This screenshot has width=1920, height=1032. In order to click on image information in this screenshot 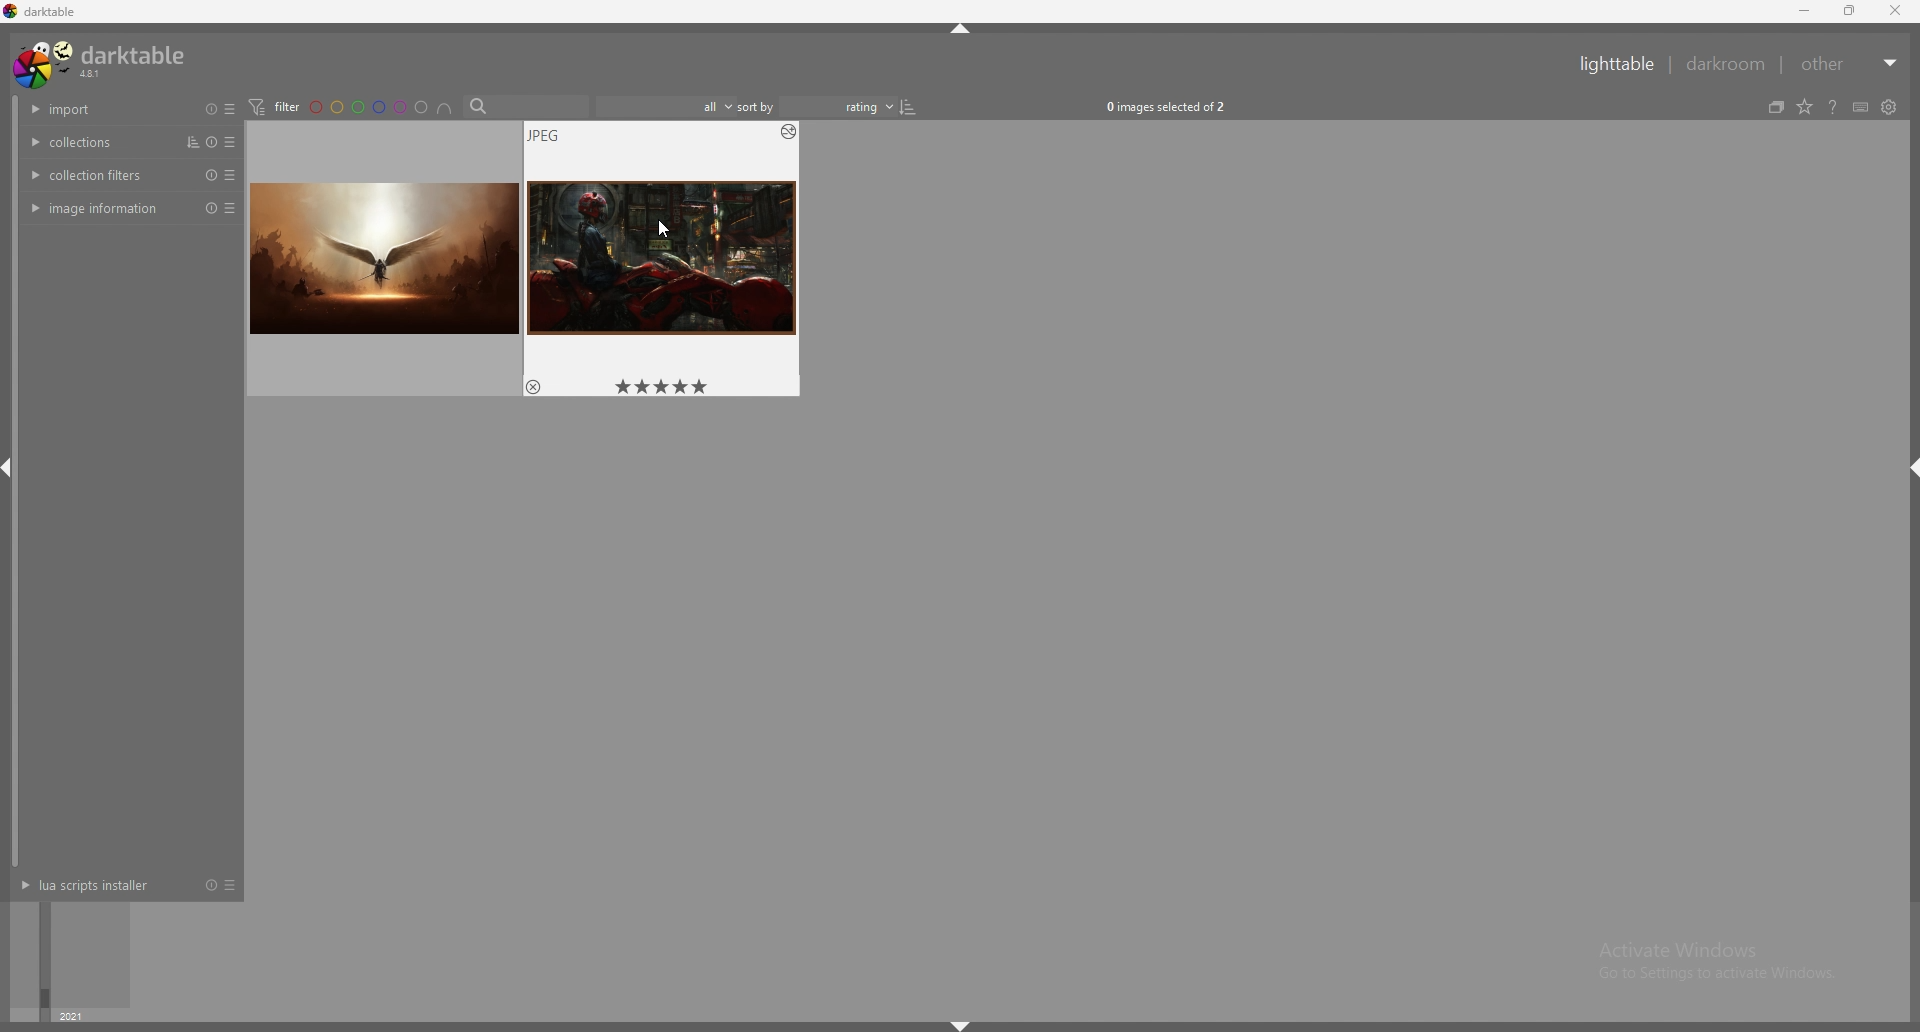, I will do `click(103, 208)`.